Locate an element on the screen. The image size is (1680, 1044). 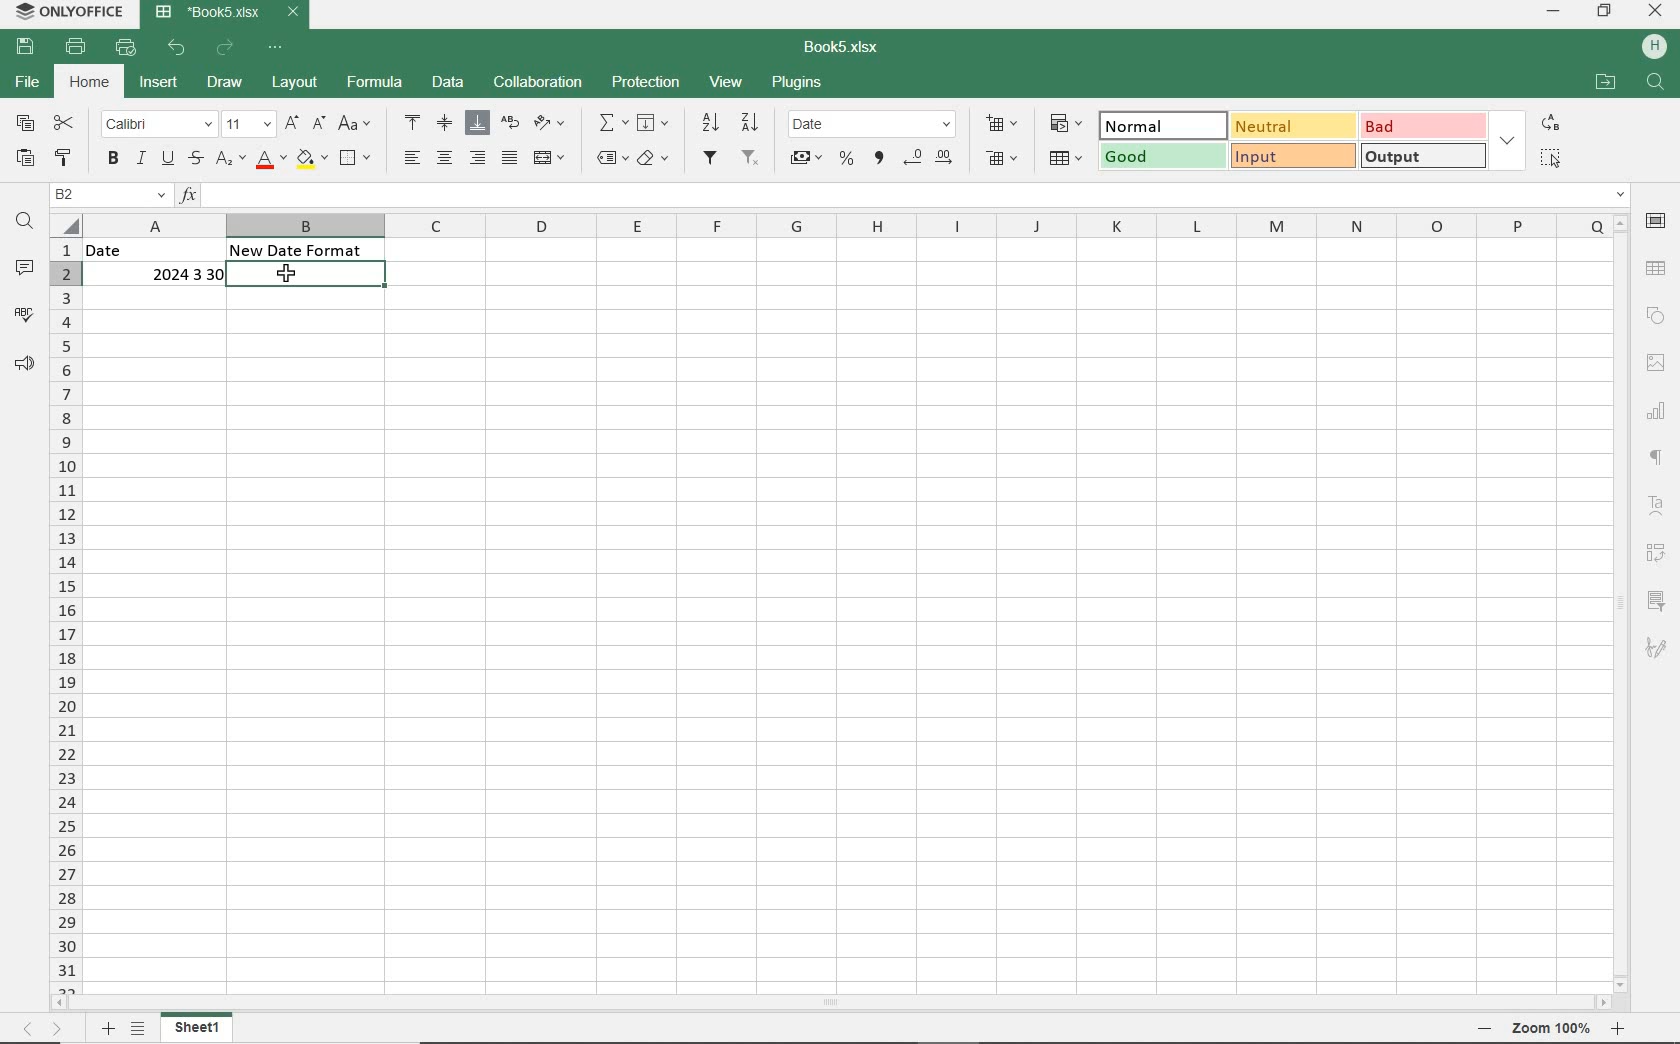
FONT is located at coordinates (157, 125).